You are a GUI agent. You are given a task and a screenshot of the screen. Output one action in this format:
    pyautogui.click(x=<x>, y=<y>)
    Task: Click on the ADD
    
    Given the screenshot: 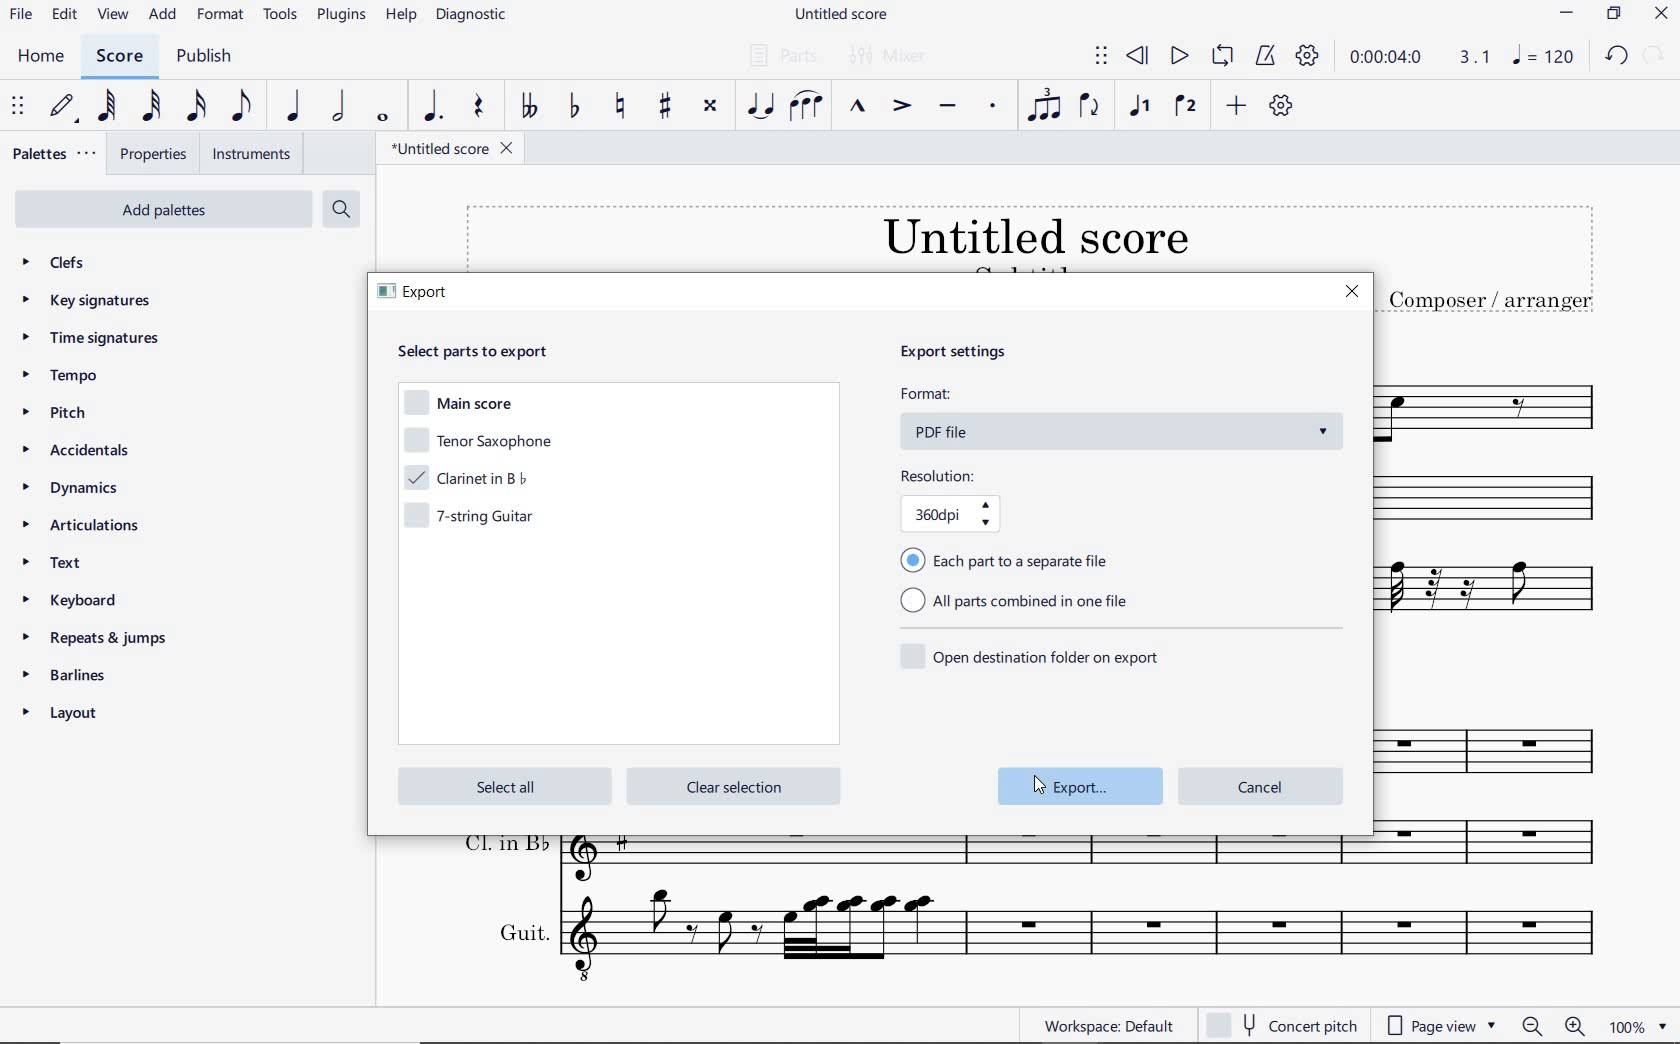 What is the action you would take?
    pyautogui.click(x=164, y=16)
    